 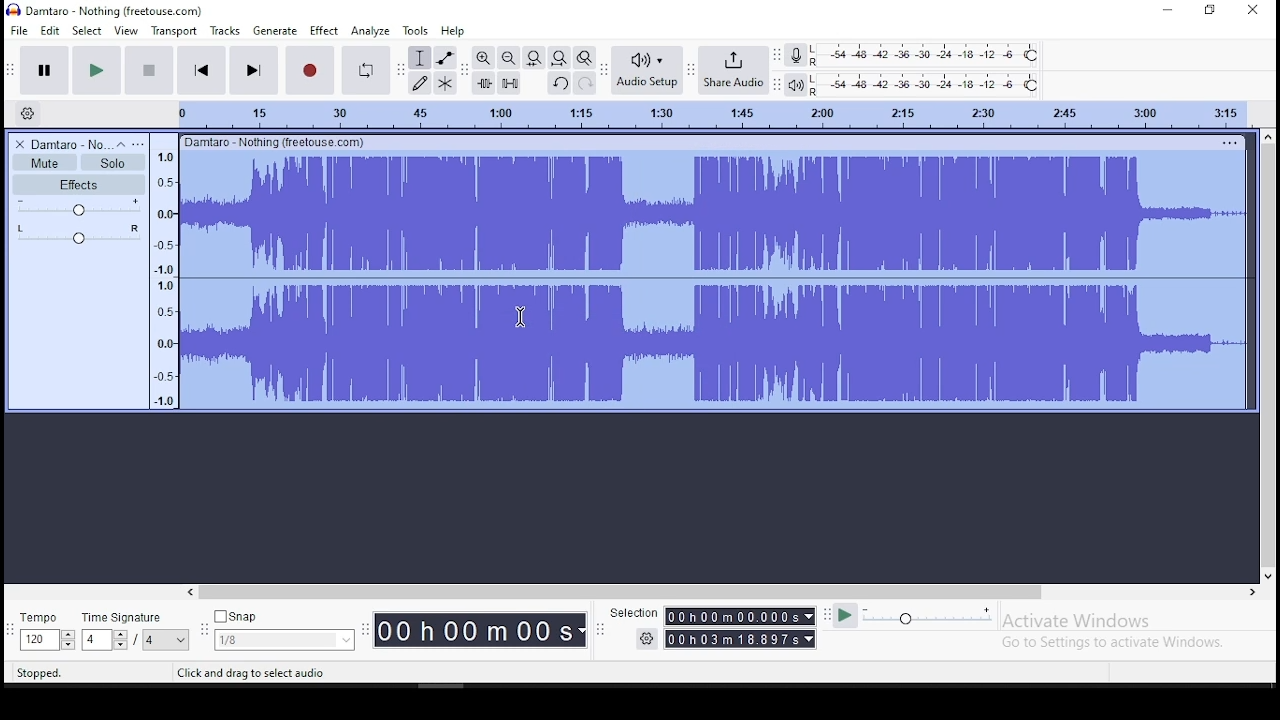 I want to click on Damtaro-Nothing (freehouse.com), so click(x=273, y=141).